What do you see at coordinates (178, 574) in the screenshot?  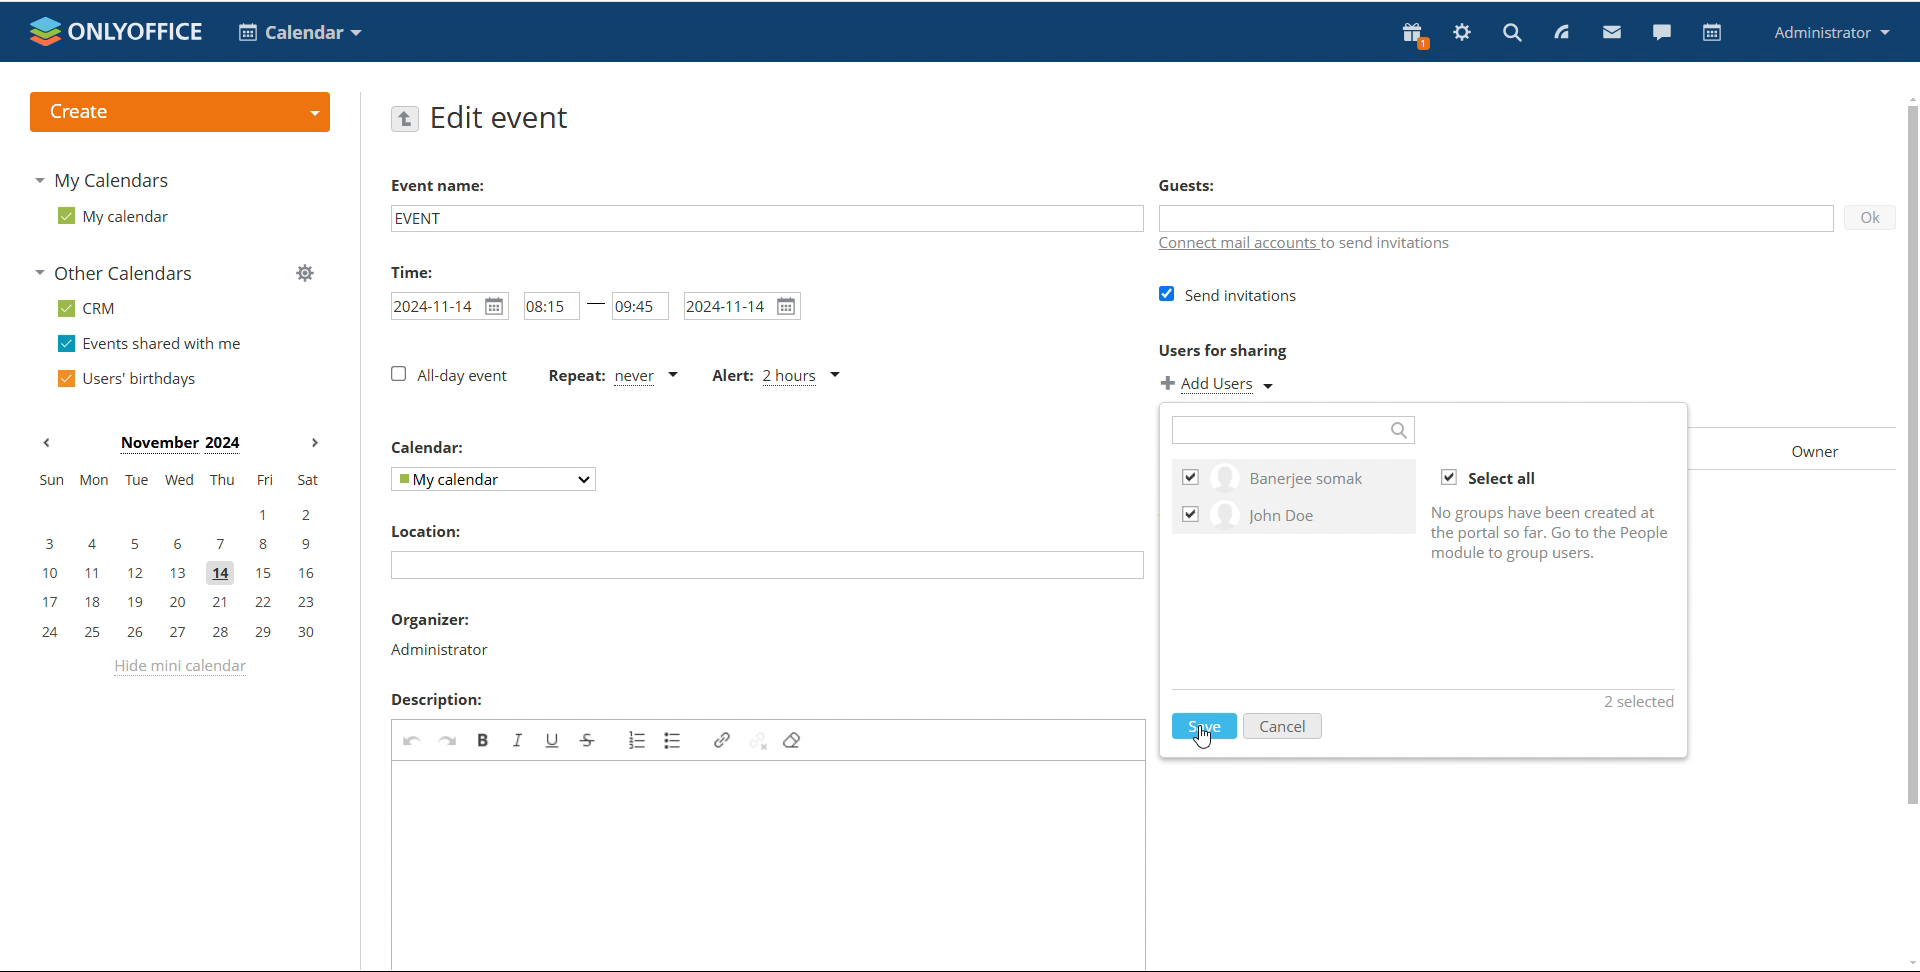 I see `10, 11, 12, 13, 14, 15, 16` at bounding box center [178, 574].